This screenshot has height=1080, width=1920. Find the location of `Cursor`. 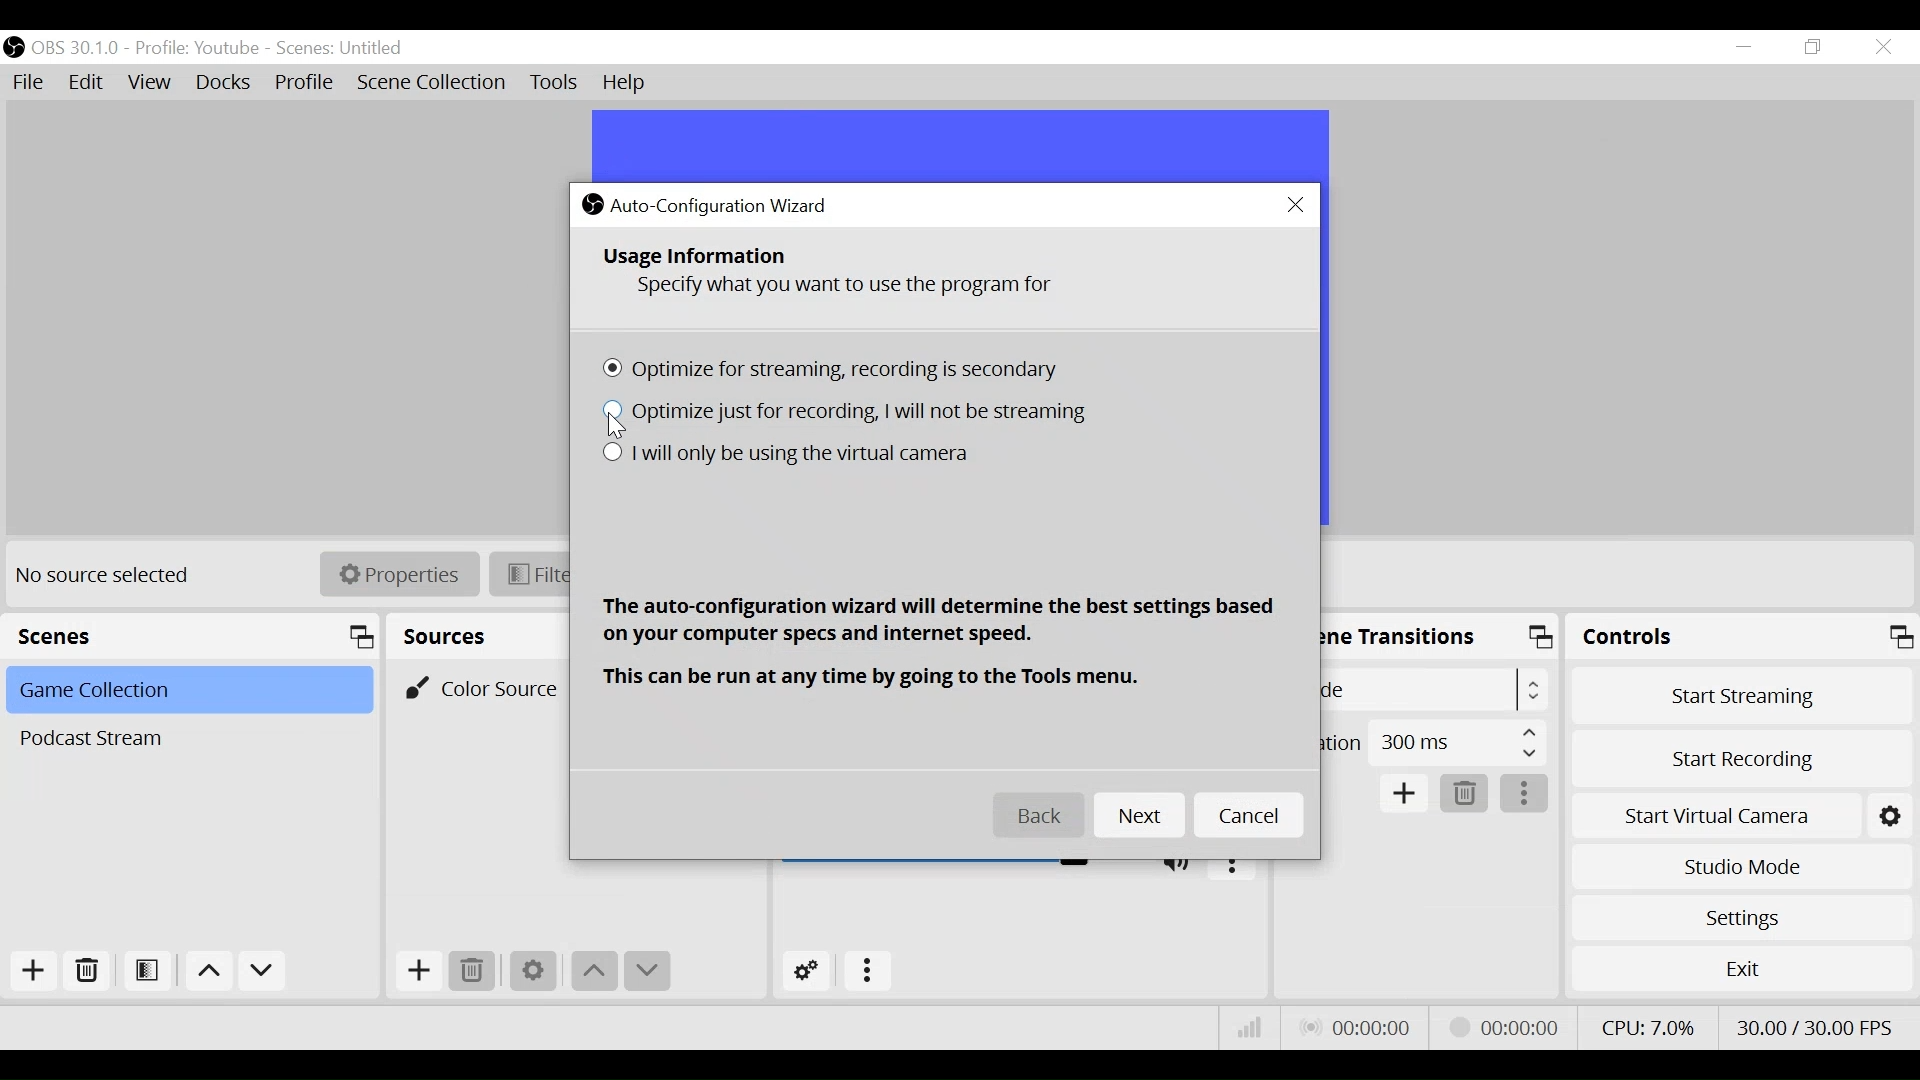

Cursor is located at coordinates (620, 427).